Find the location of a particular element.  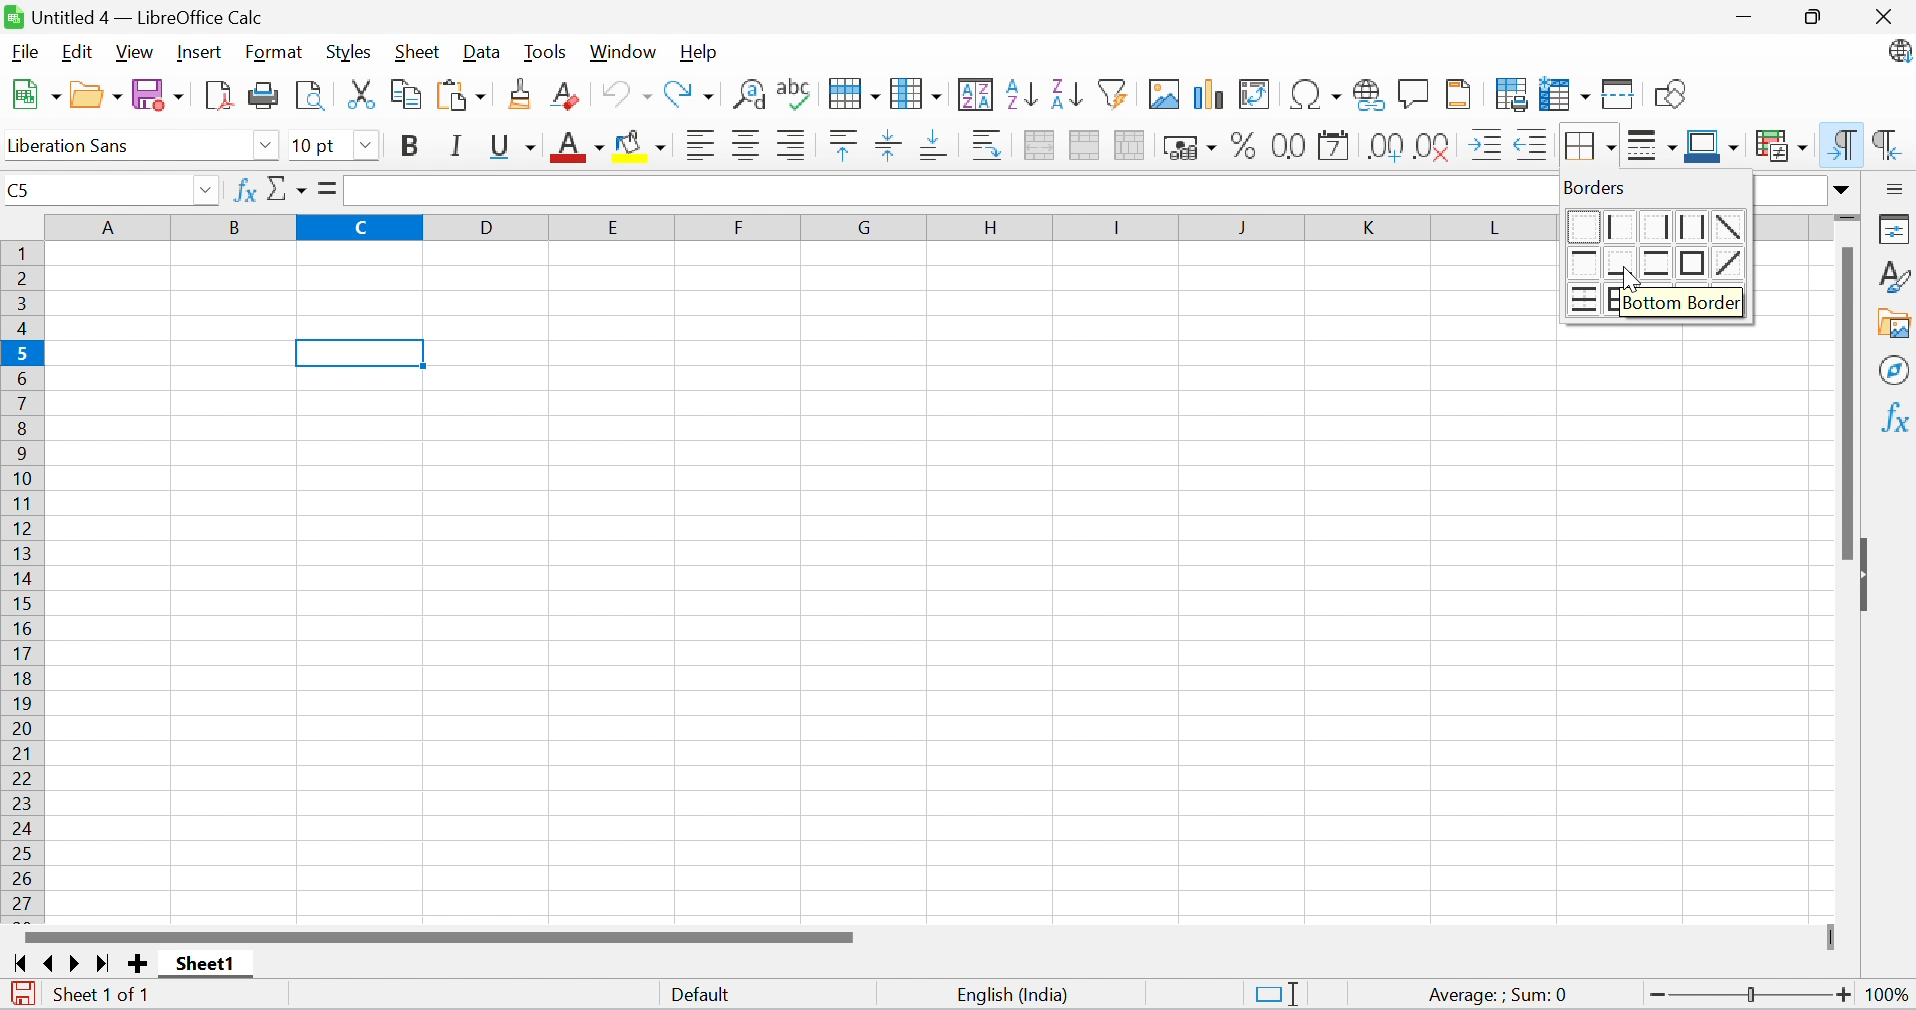

Wrap text is located at coordinates (989, 146).